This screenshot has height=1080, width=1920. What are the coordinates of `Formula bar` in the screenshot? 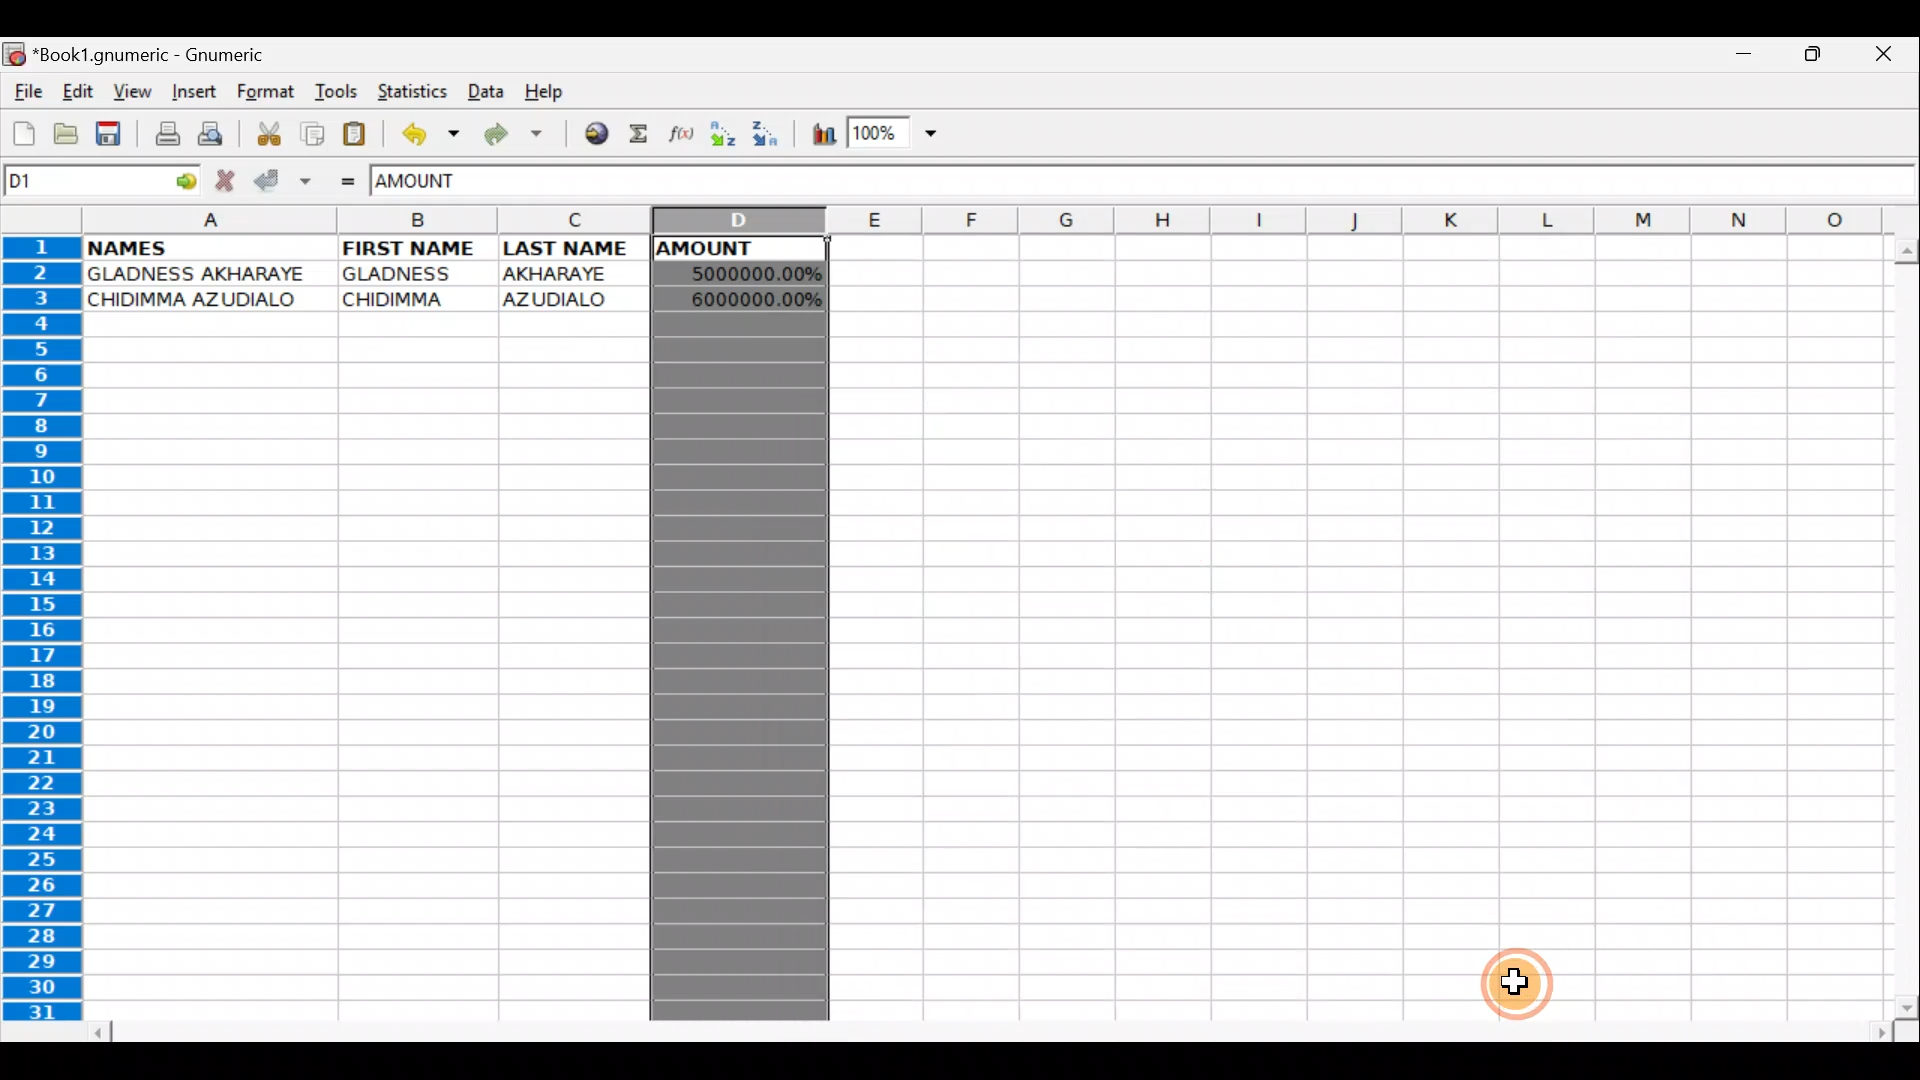 It's located at (1217, 181).